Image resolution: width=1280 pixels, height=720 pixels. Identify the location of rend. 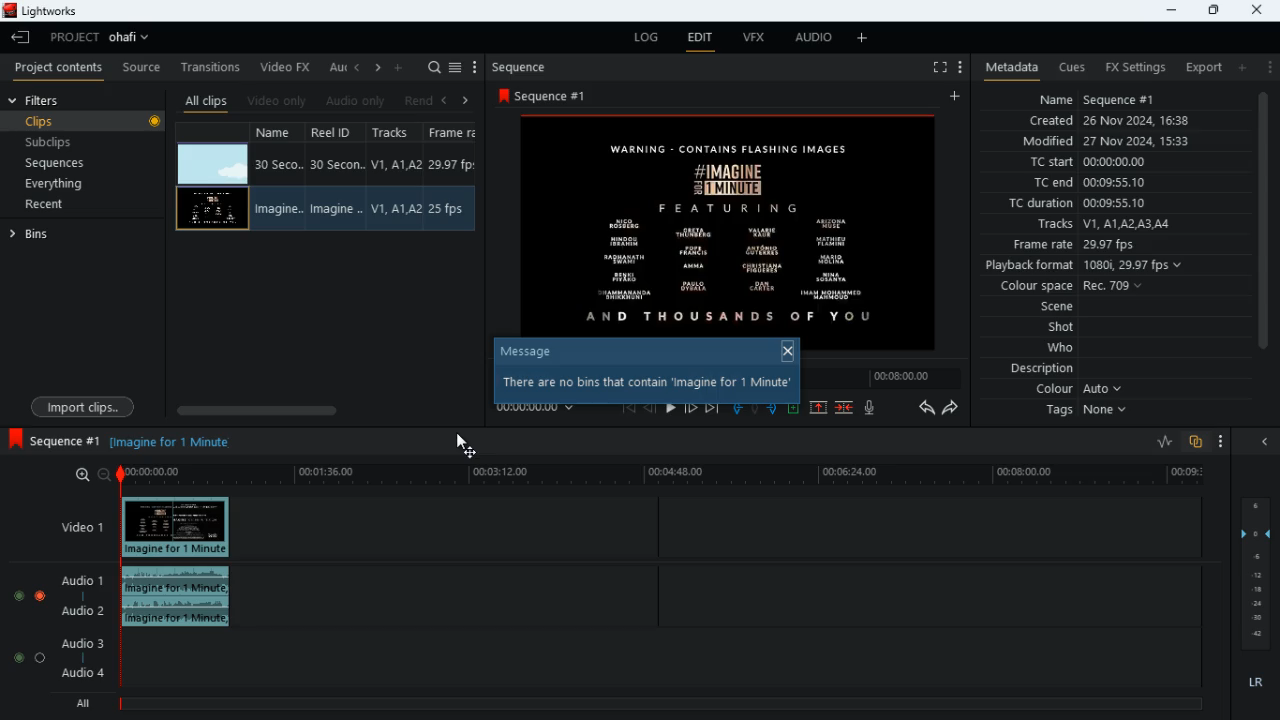
(420, 100).